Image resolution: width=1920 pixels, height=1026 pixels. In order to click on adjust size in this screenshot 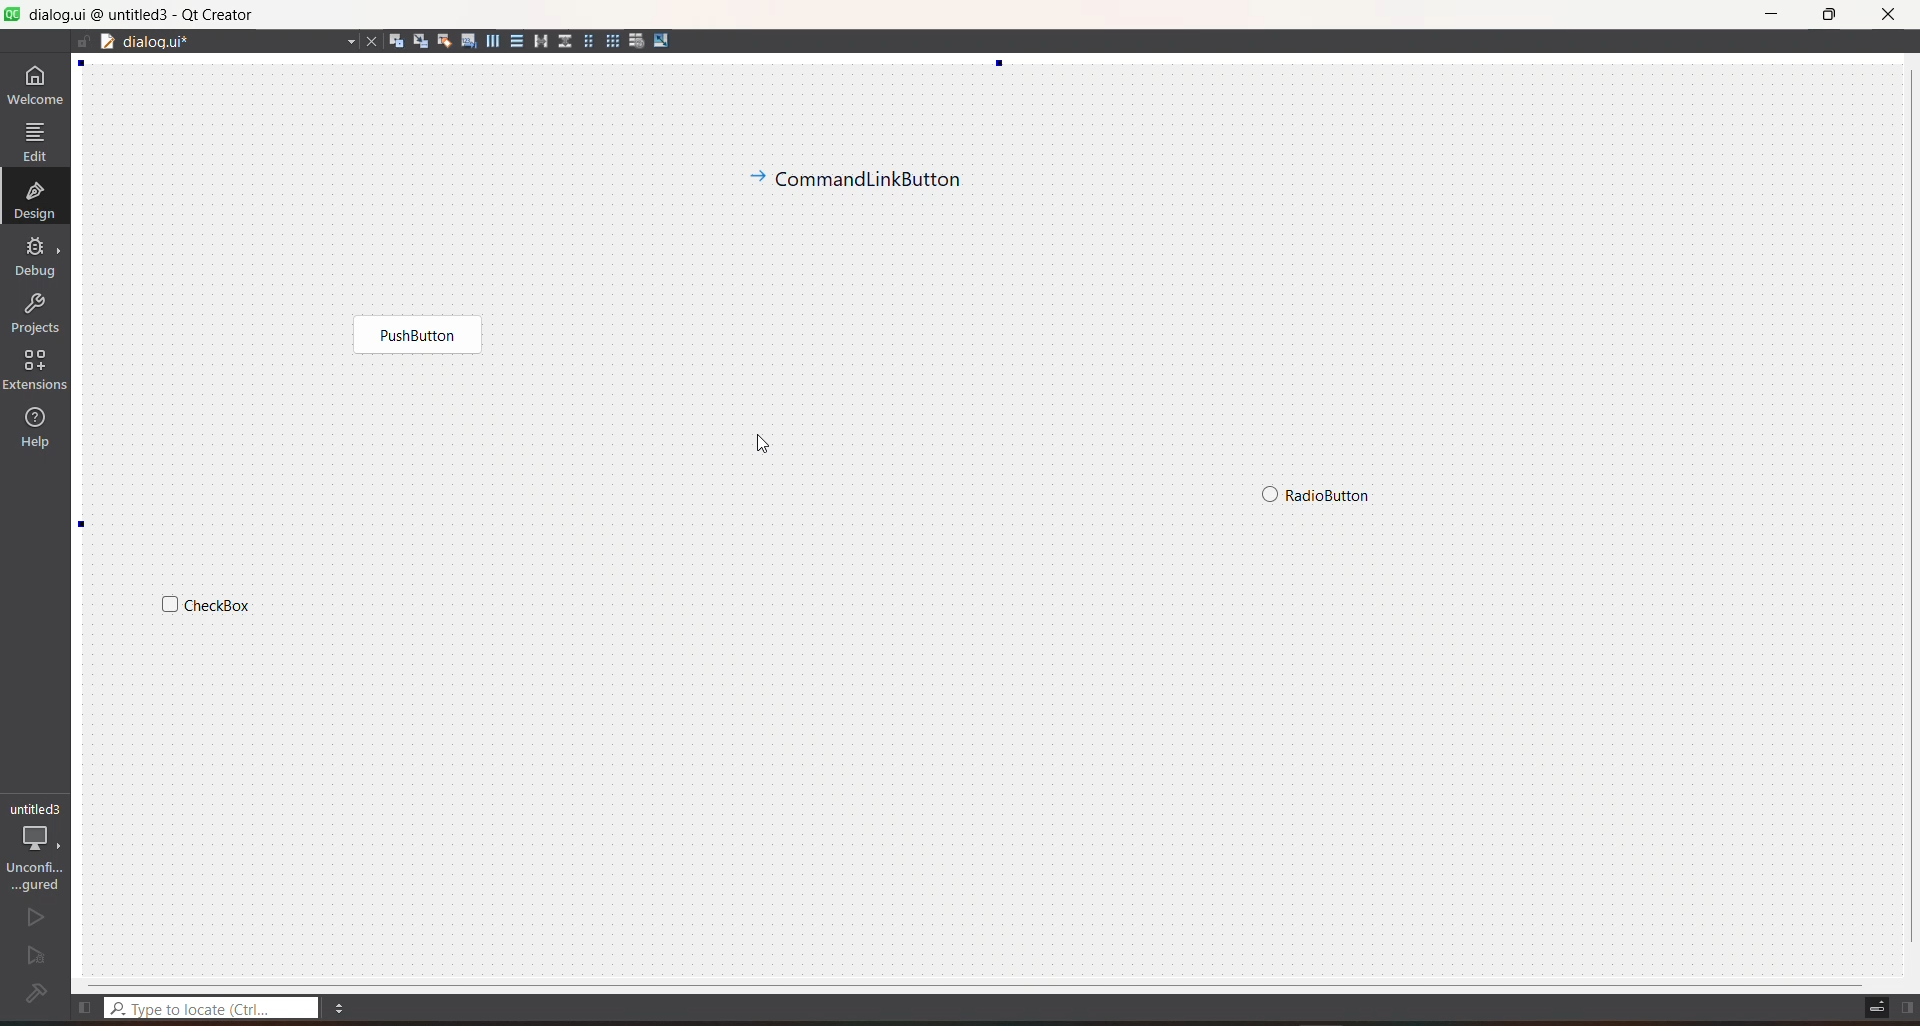, I will do `click(662, 42)`.